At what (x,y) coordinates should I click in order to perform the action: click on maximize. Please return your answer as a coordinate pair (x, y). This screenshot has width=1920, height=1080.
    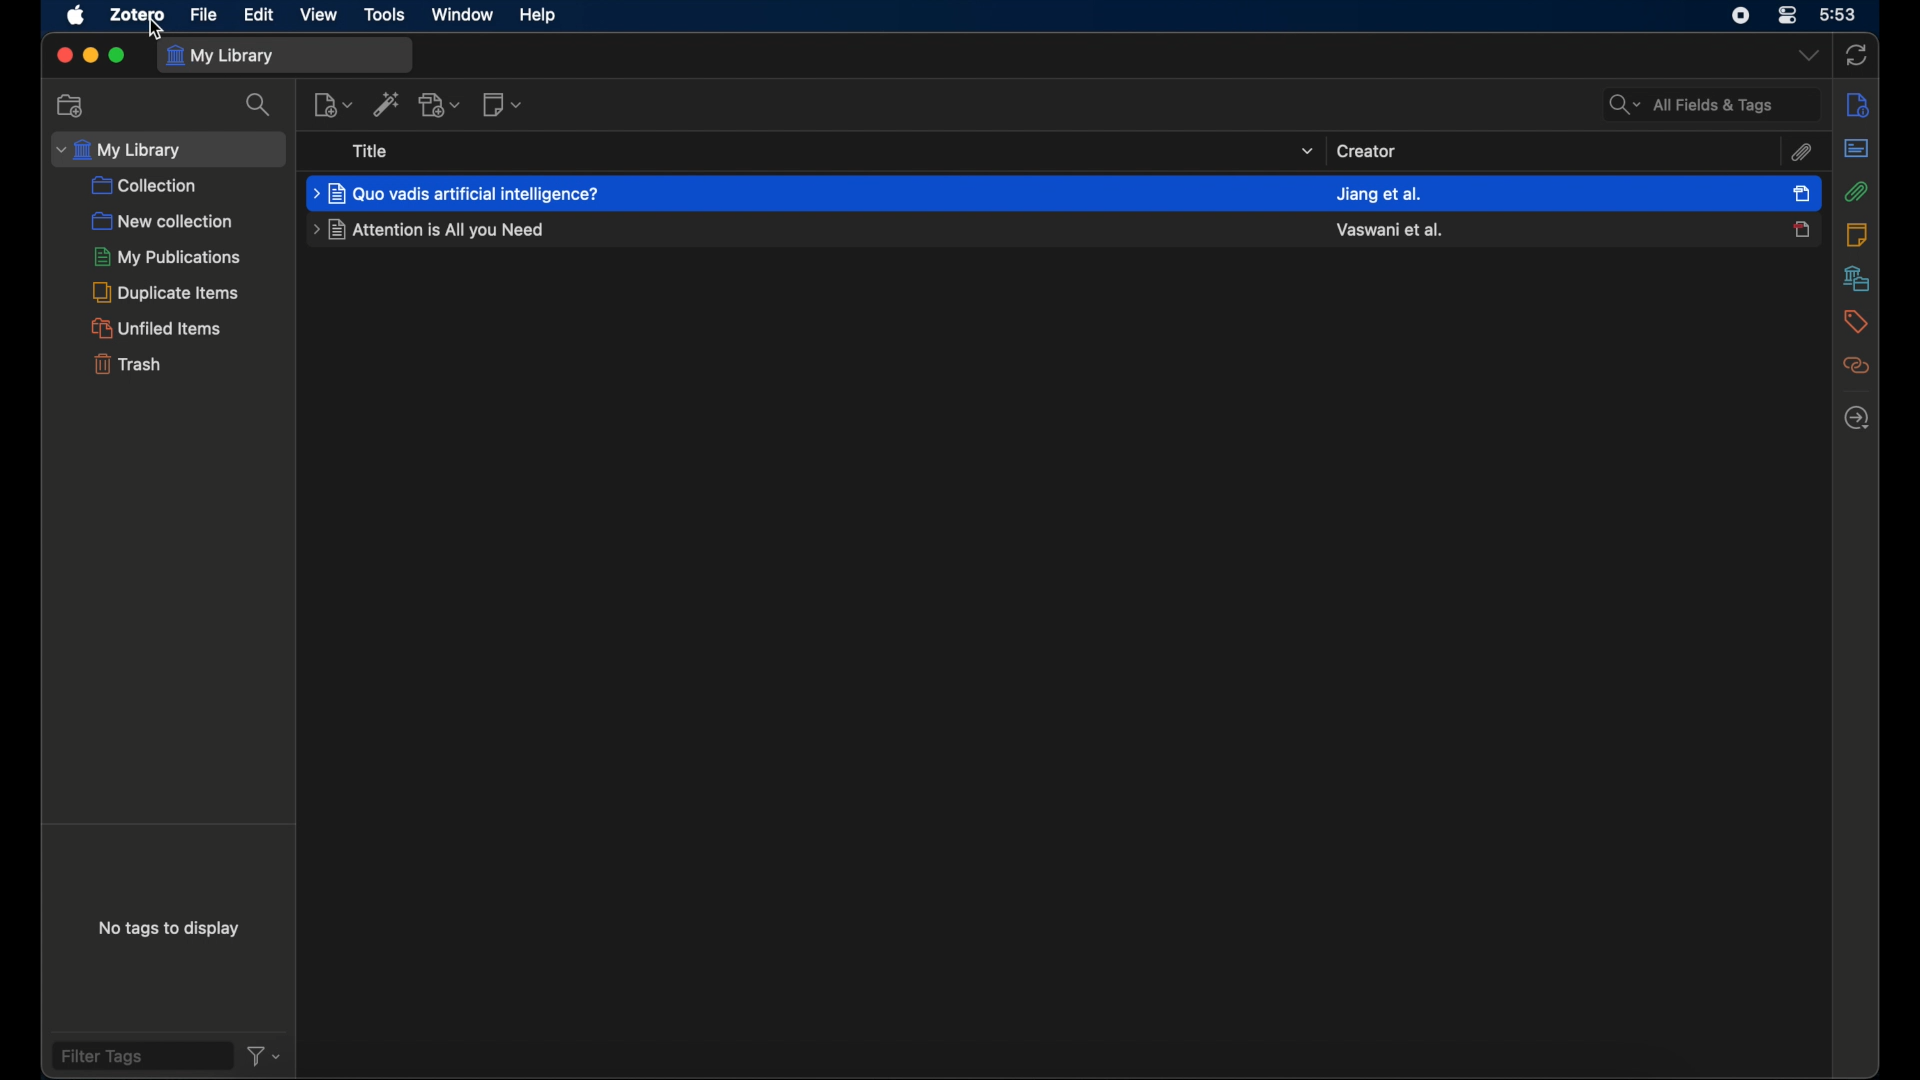
    Looking at the image, I should click on (119, 55).